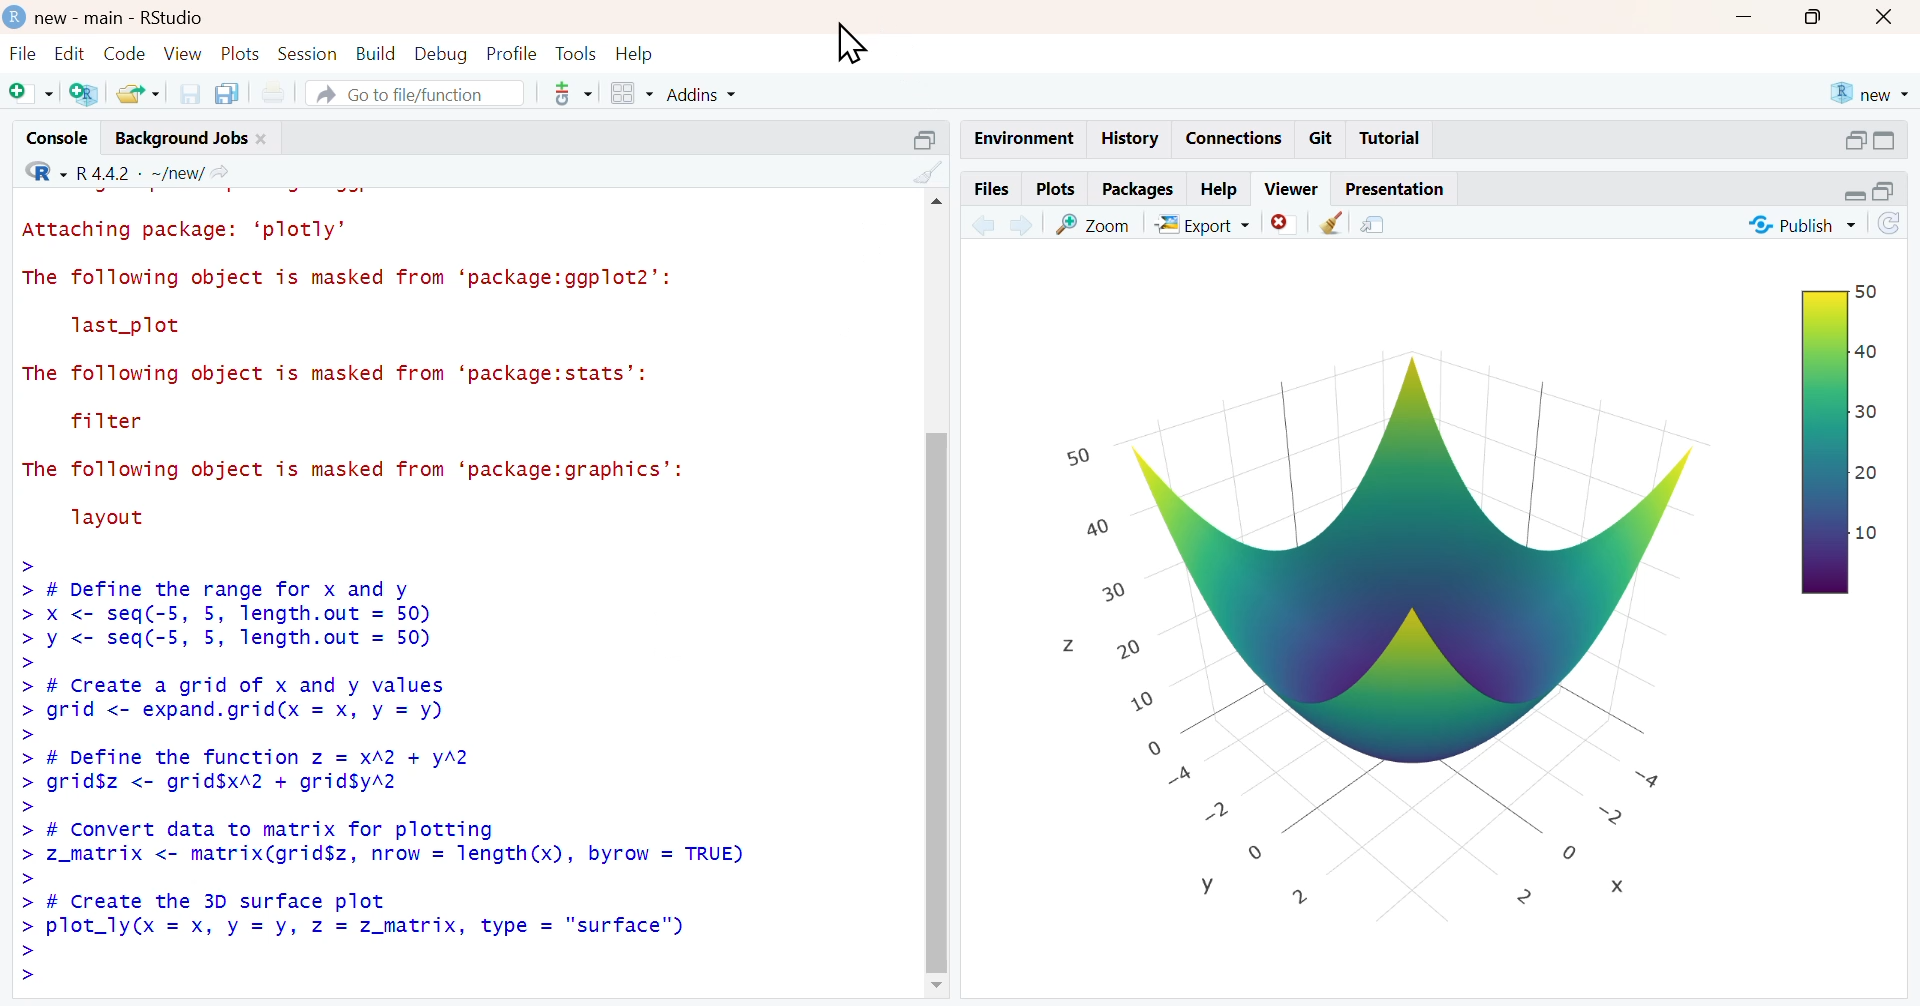 The image size is (1920, 1006). Describe the element at coordinates (509, 52) in the screenshot. I see `profile` at that location.